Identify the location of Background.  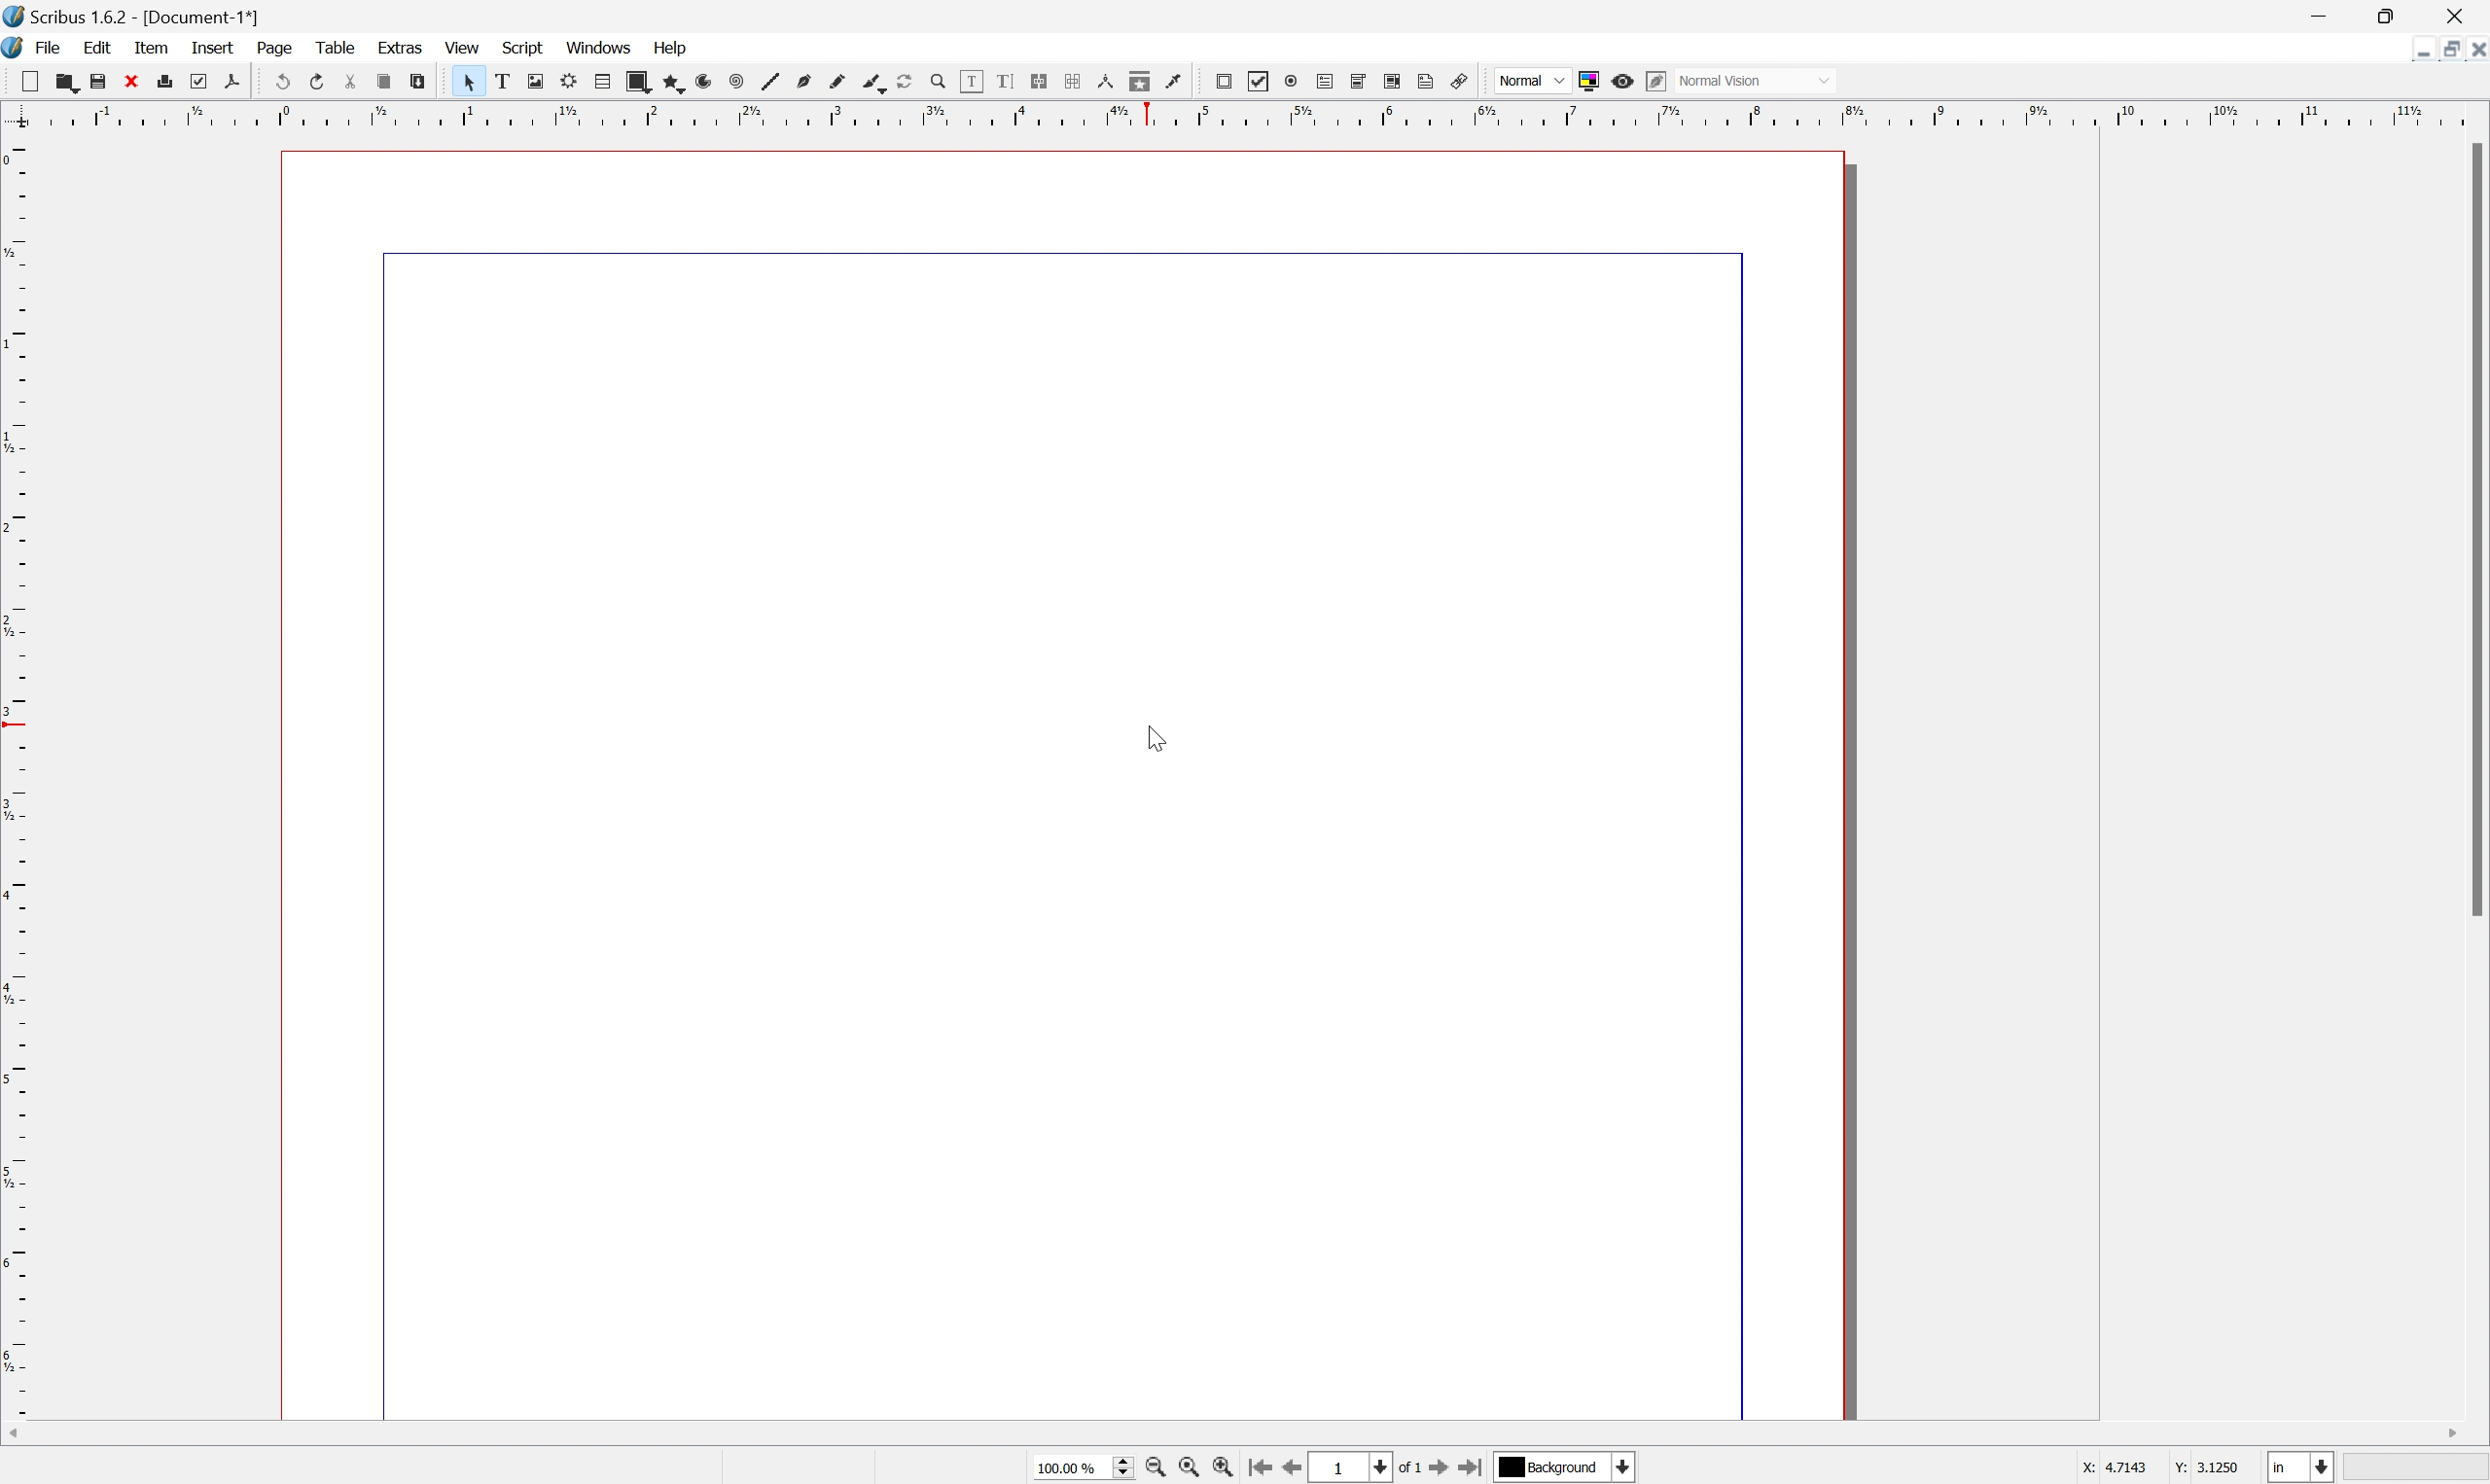
(1566, 1468).